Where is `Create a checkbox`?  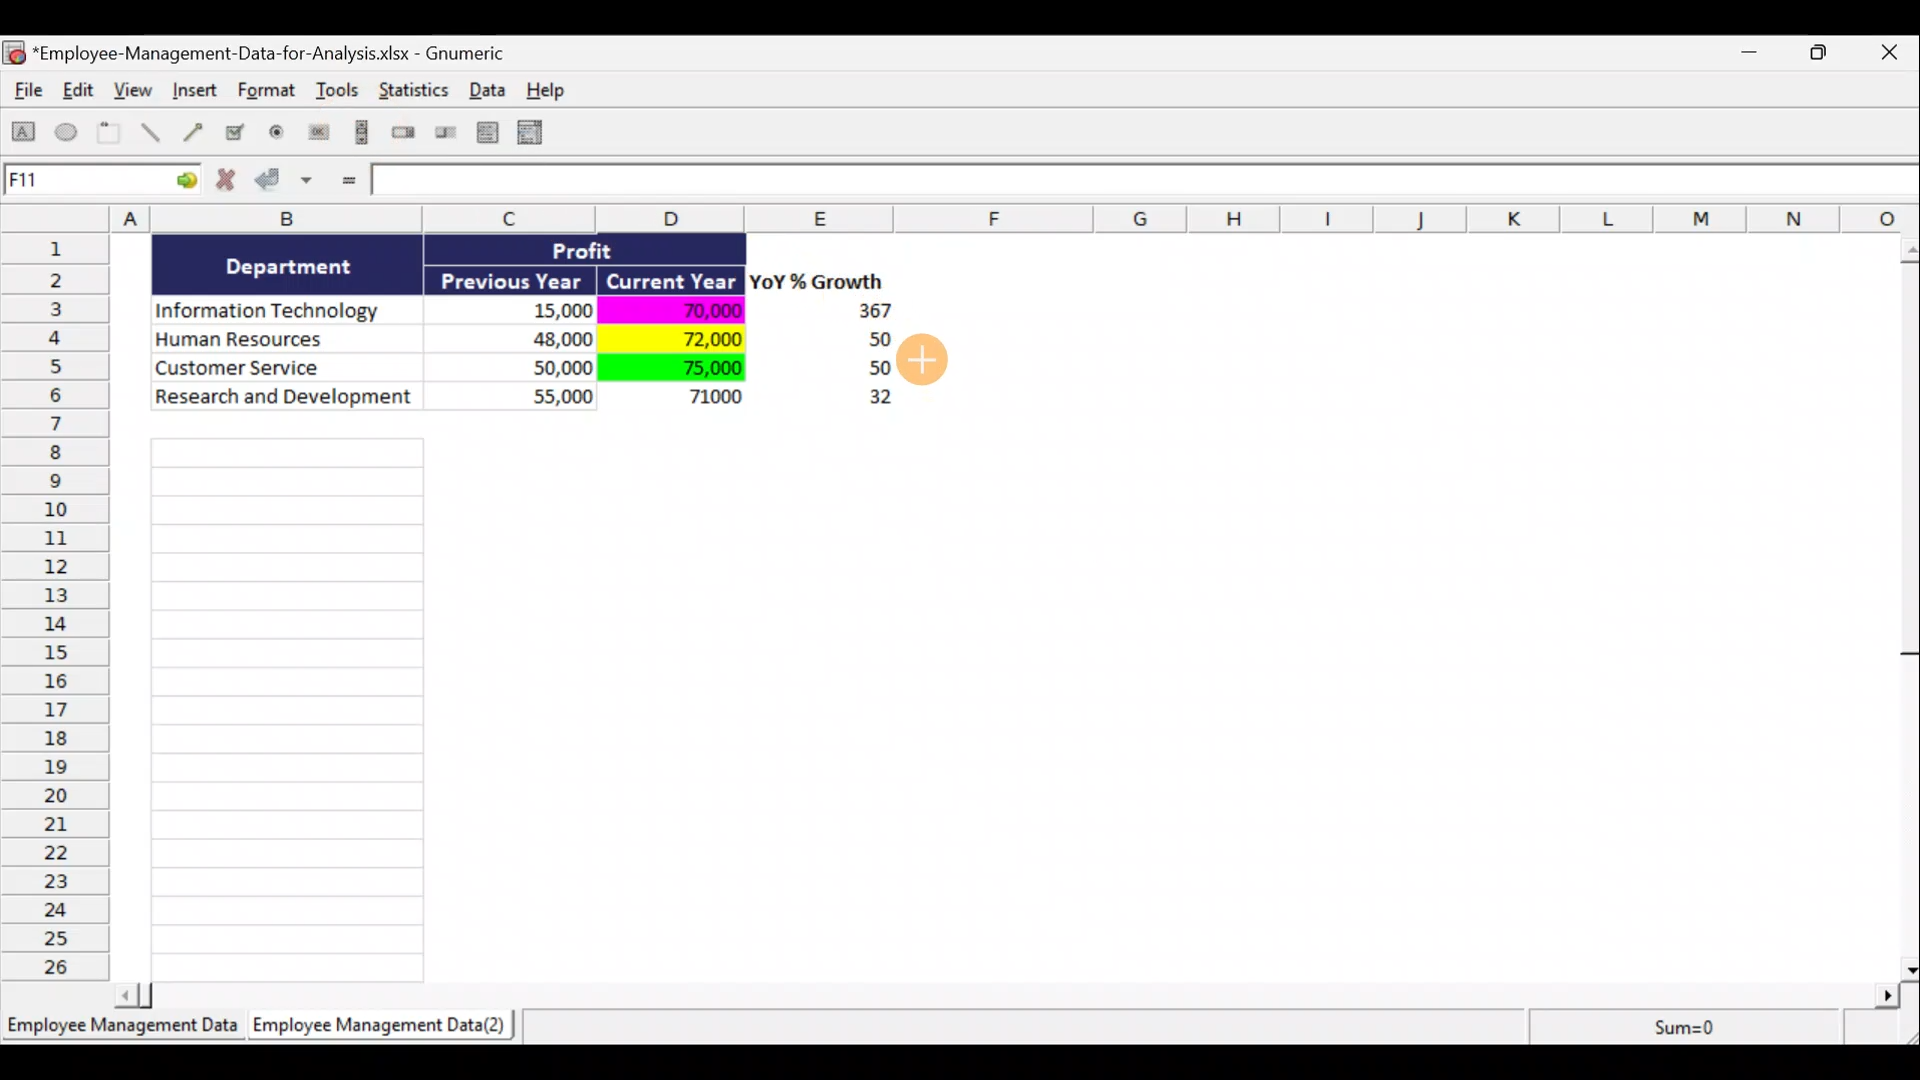
Create a checkbox is located at coordinates (236, 132).